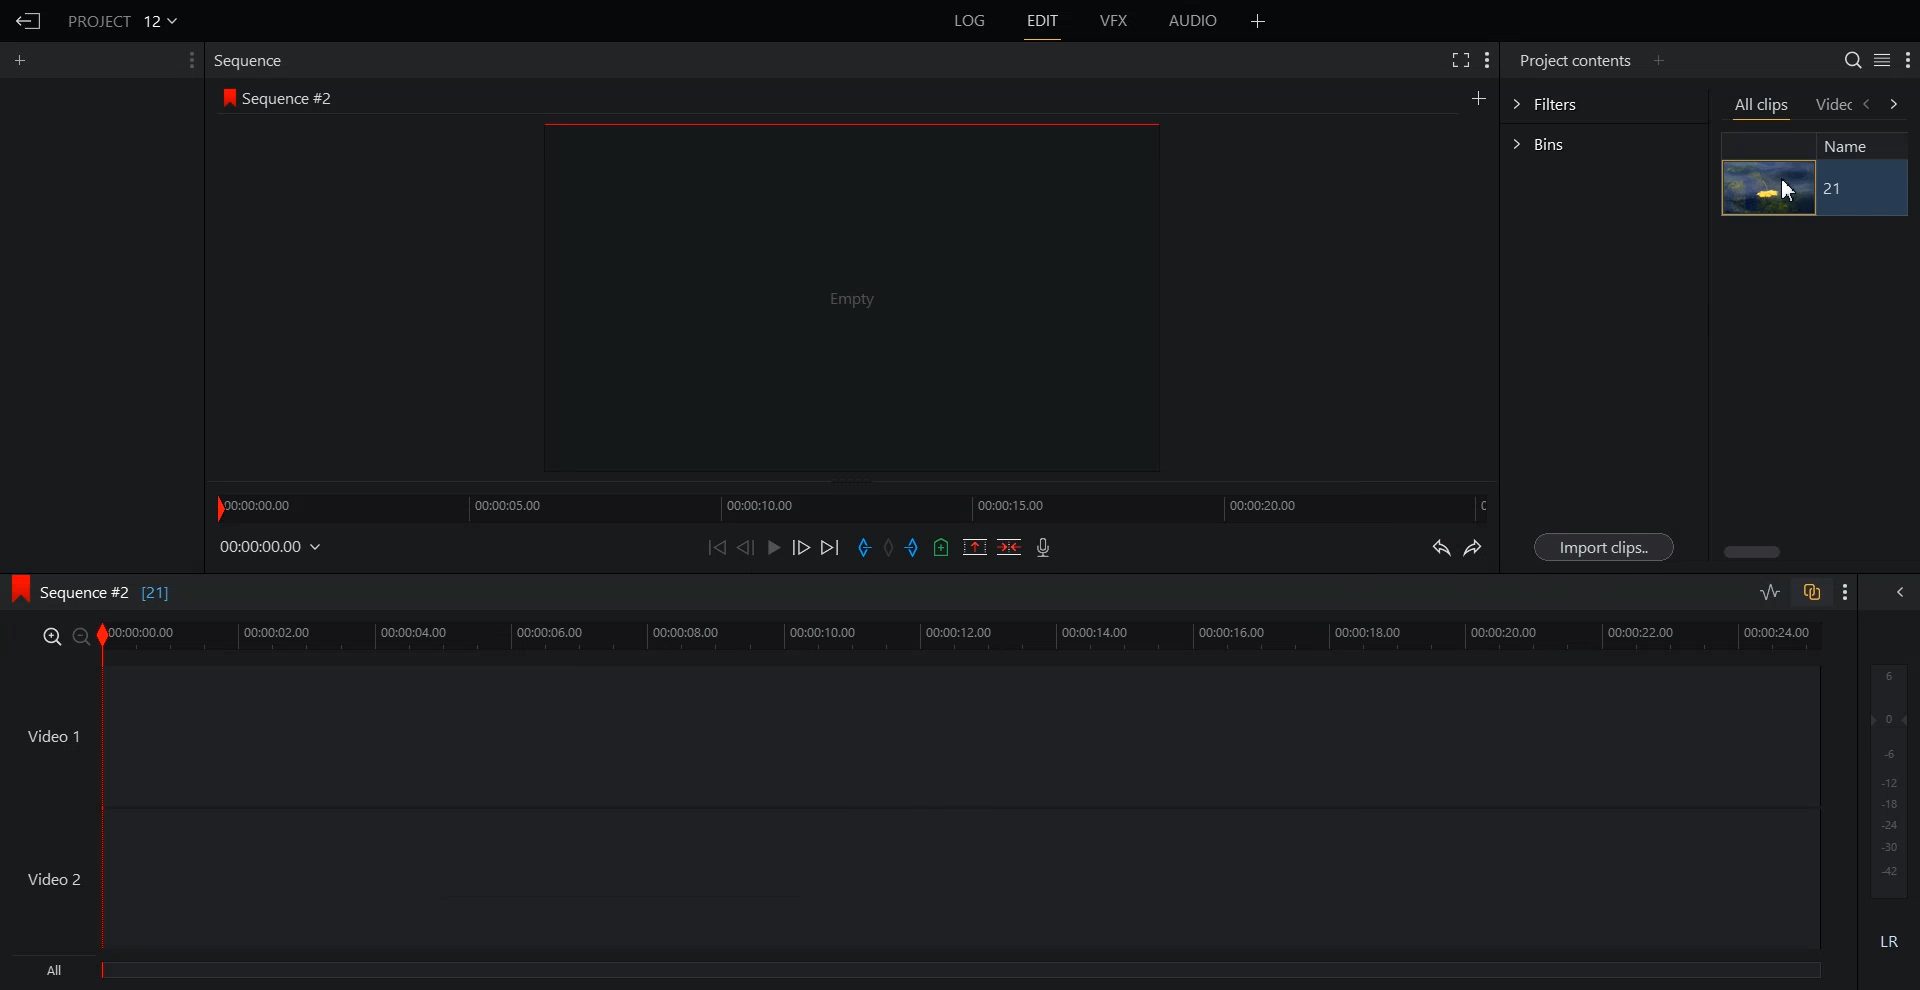  Describe the element at coordinates (802, 548) in the screenshot. I see `Nudge One Frame Forward` at that location.